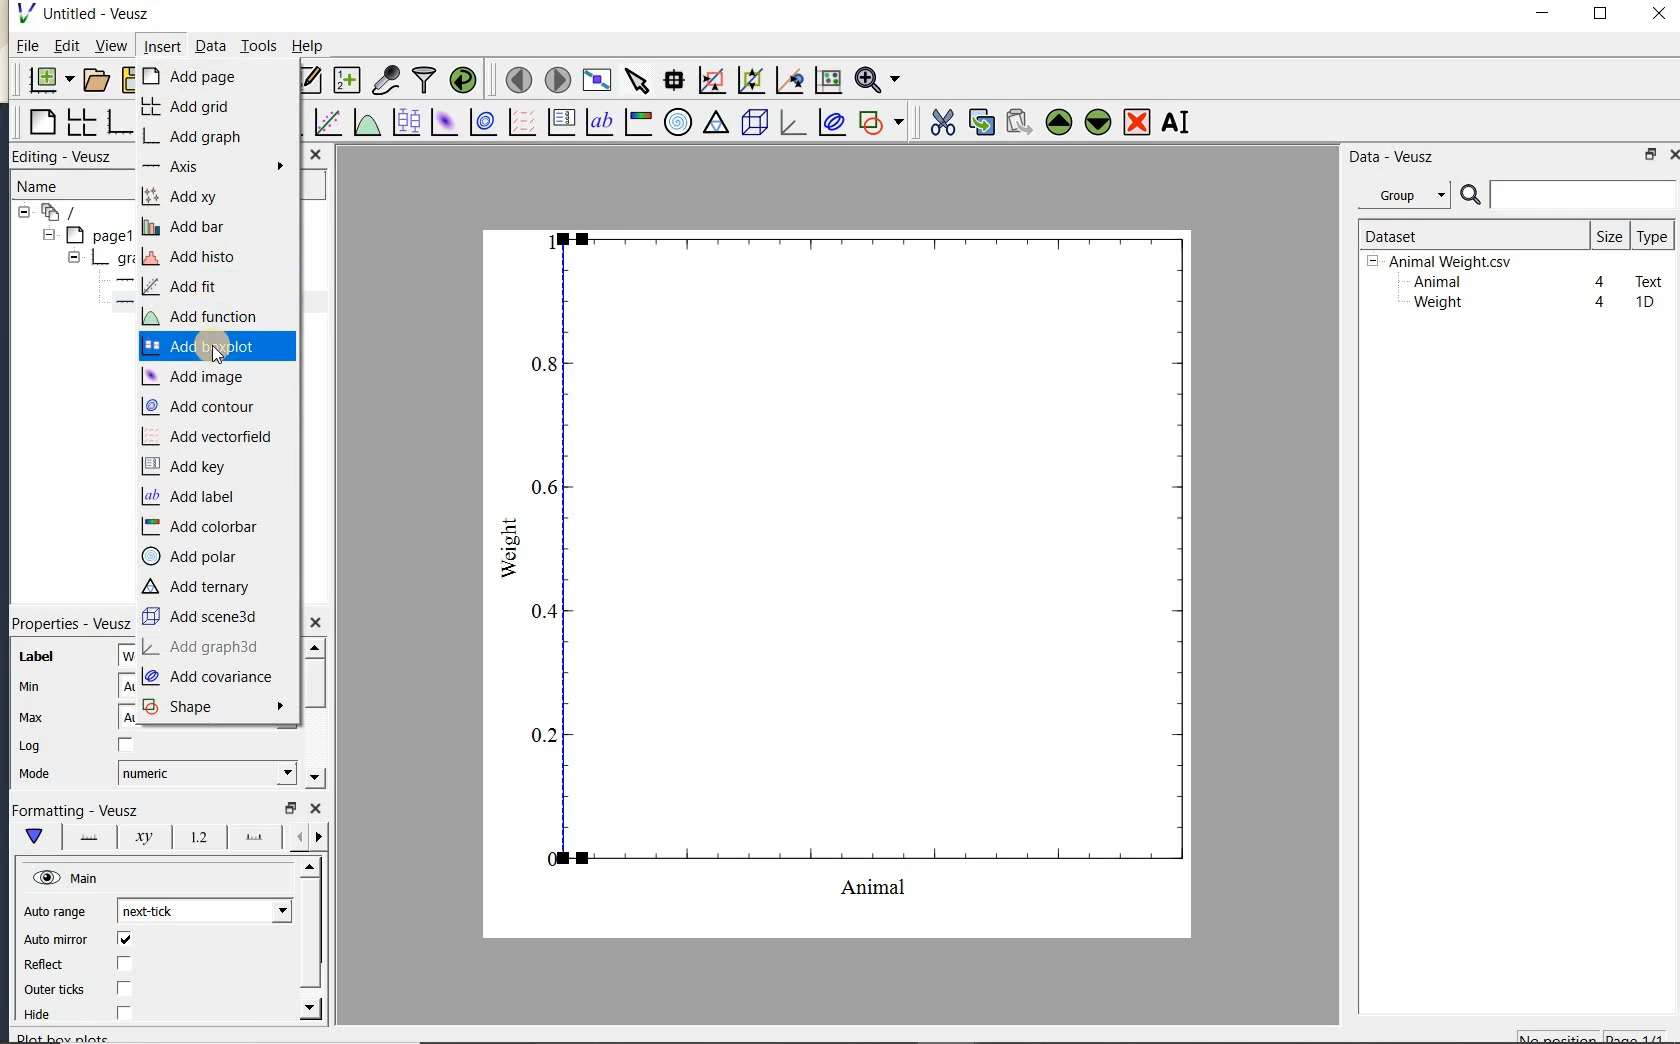 Image resolution: width=1680 pixels, height=1044 pixels. Describe the element at coordinates (443, 122) in the screenshot. I see `plot a 2d dataset as an image` at that location.